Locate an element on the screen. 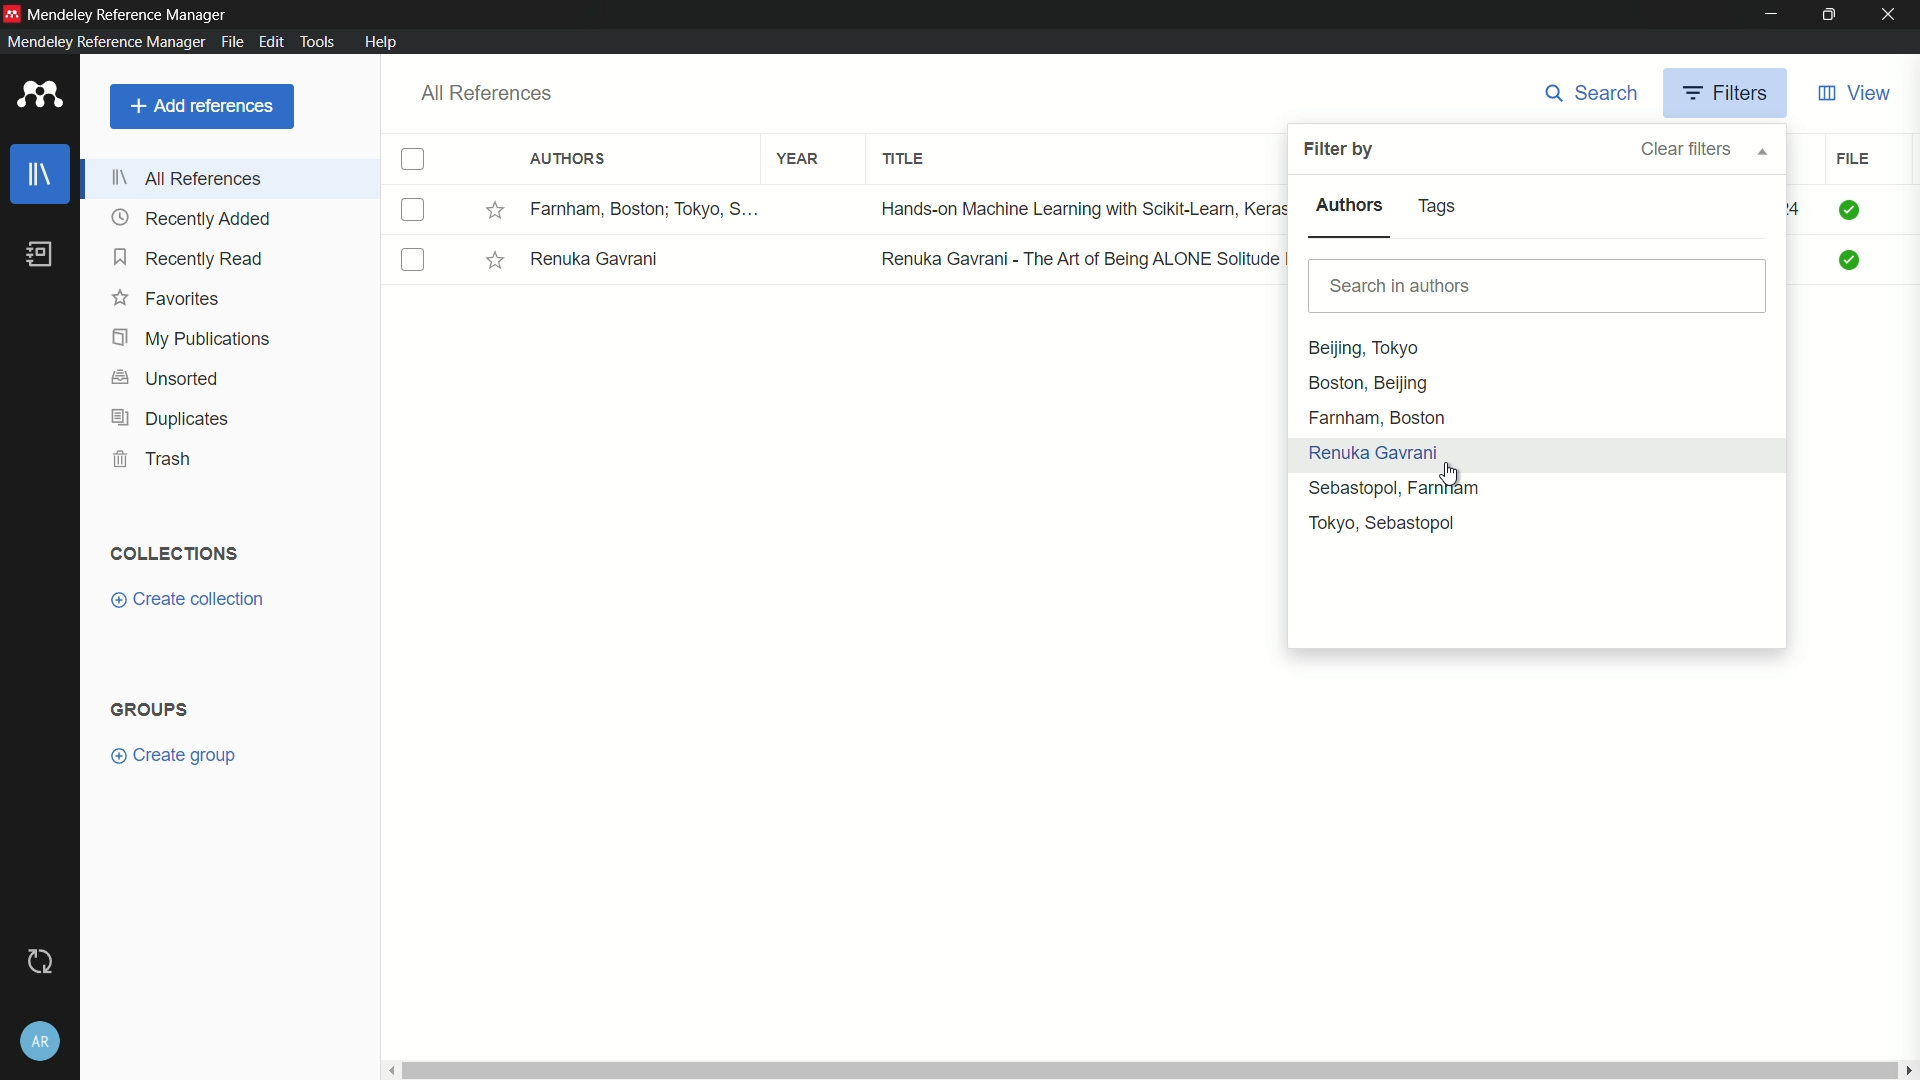  view is located at coordinates (1852, 94).